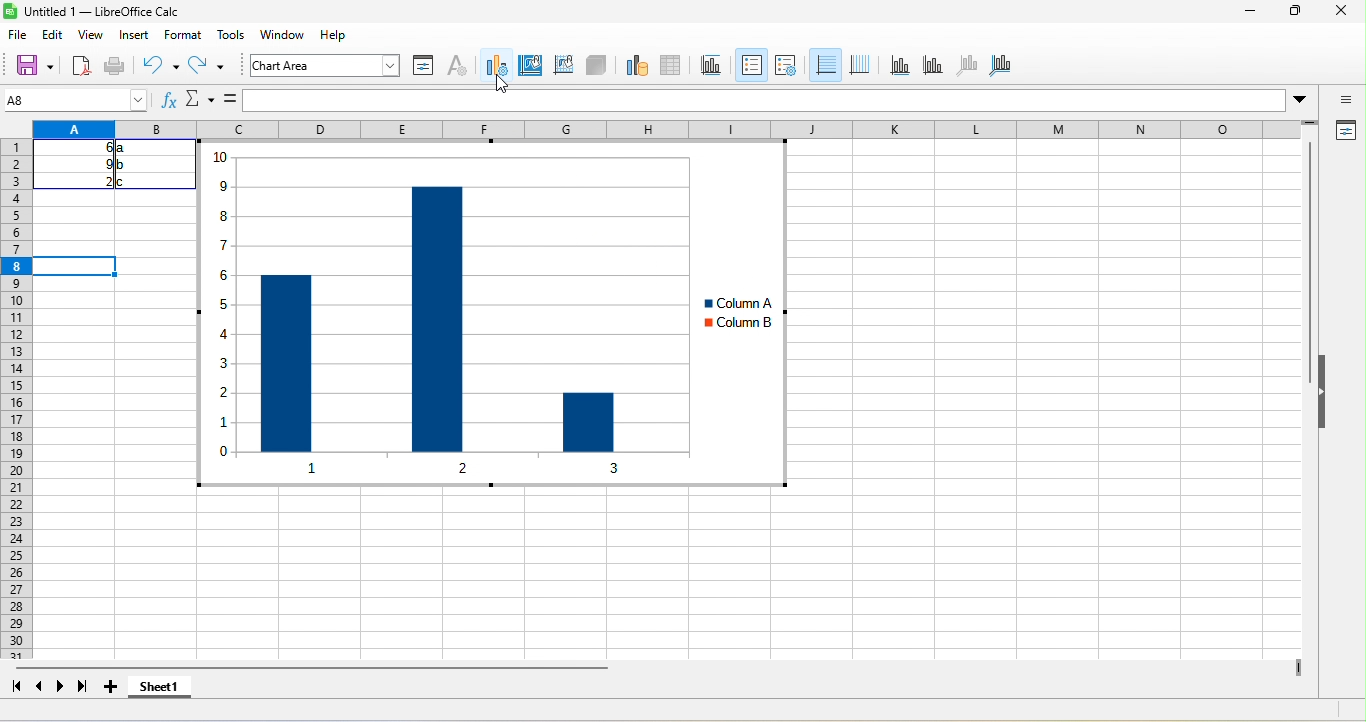 The width and height of the screenshot is (1366, 722). Describe the element at coordinates (1004, 66) in the screenshot. I see `All axes` at that location.